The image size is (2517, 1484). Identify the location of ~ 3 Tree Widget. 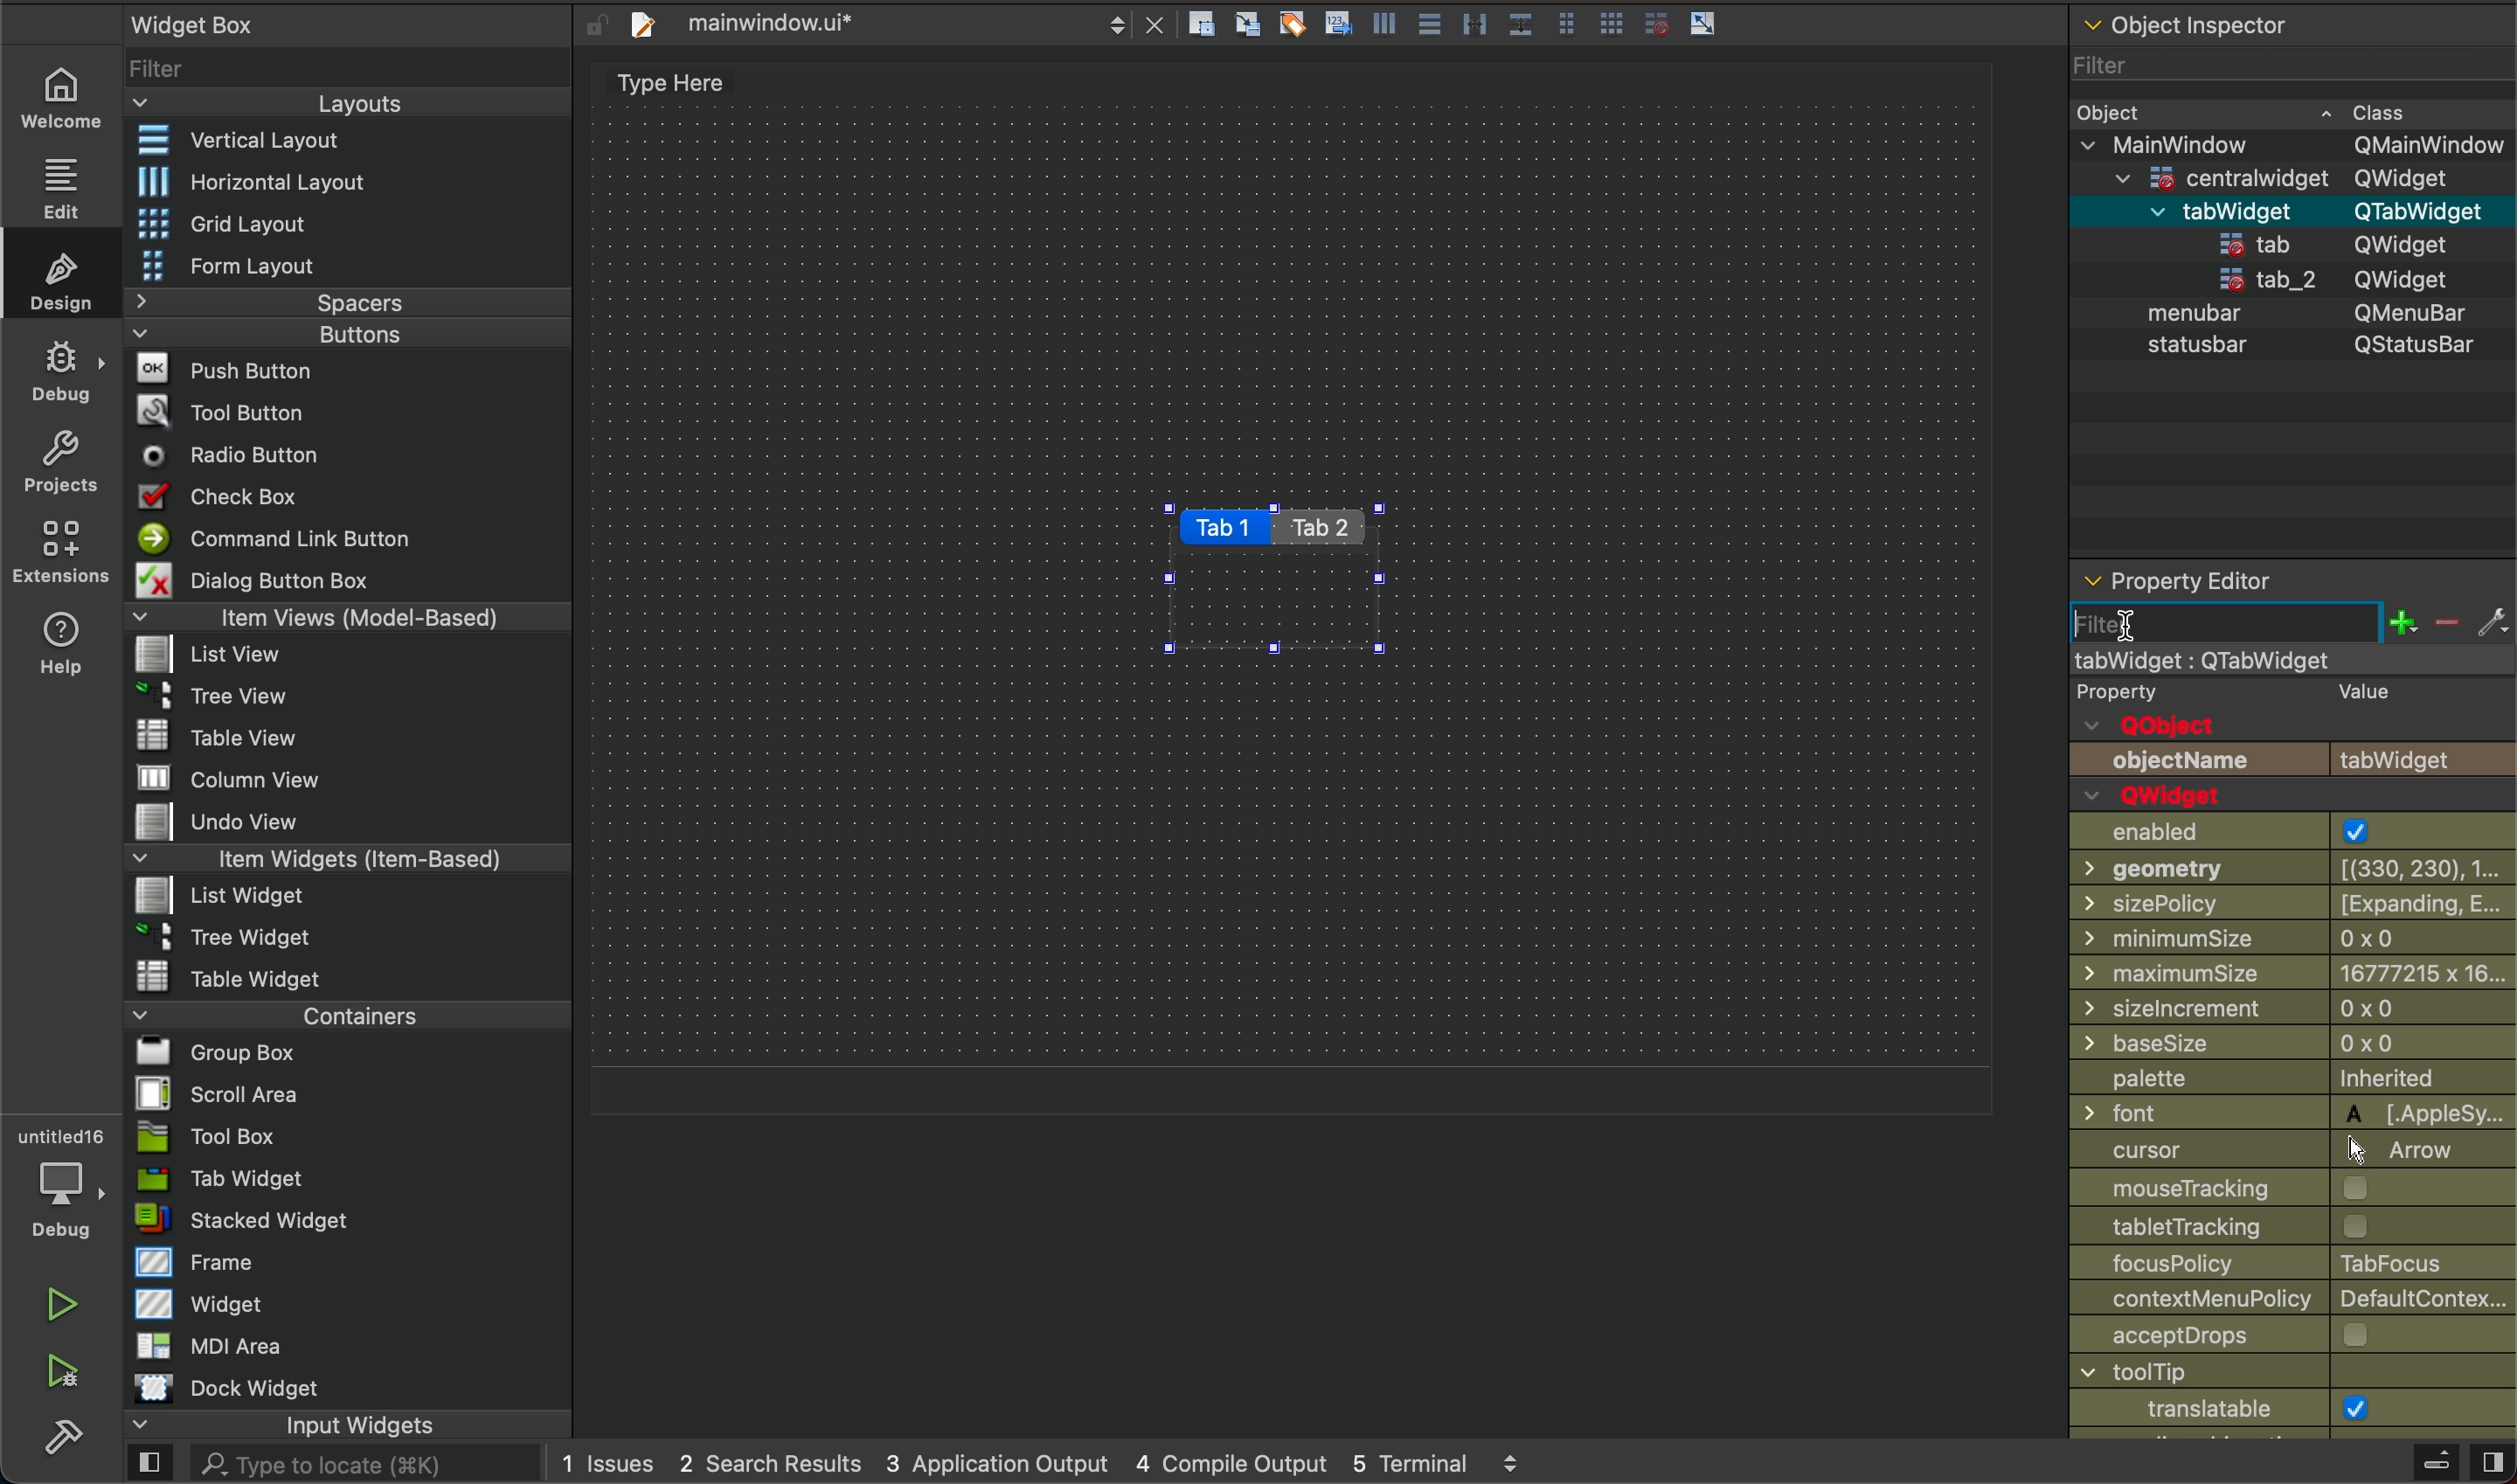
(210, 937).